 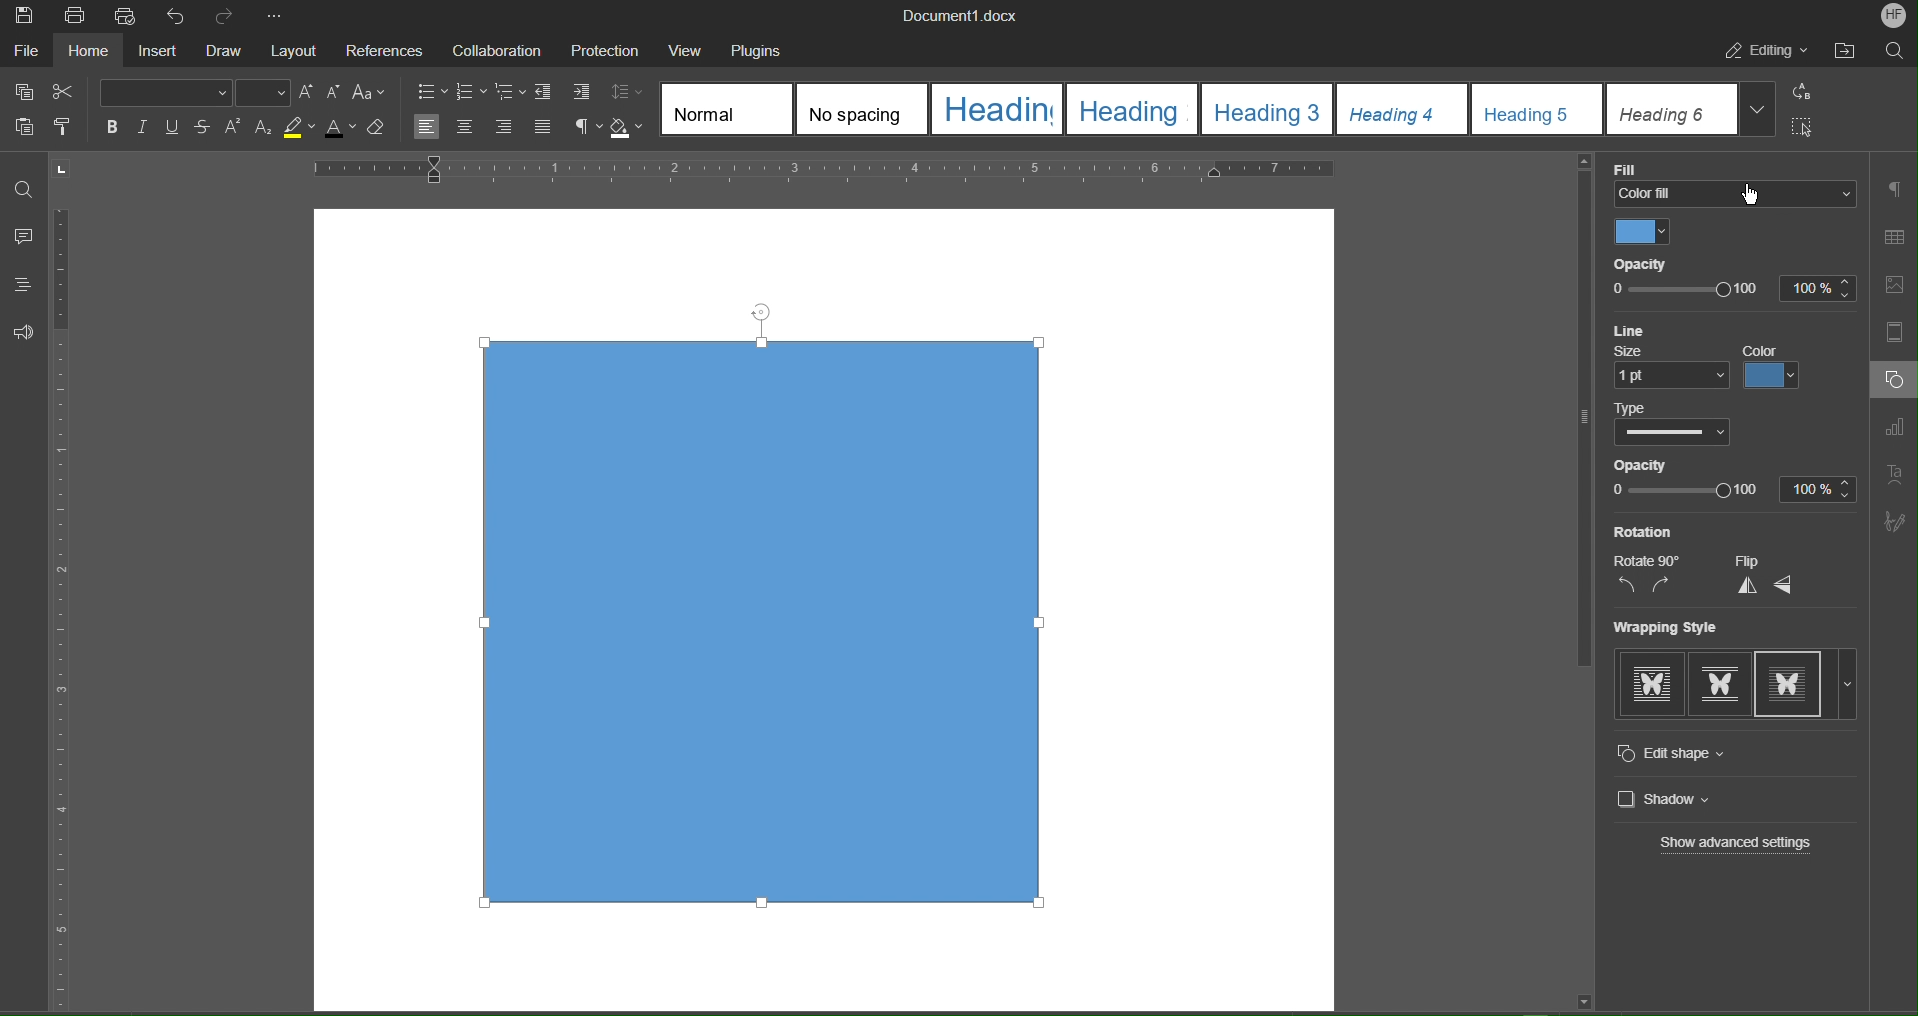 I want to click on Shift font case, so click(x=370, y=93).